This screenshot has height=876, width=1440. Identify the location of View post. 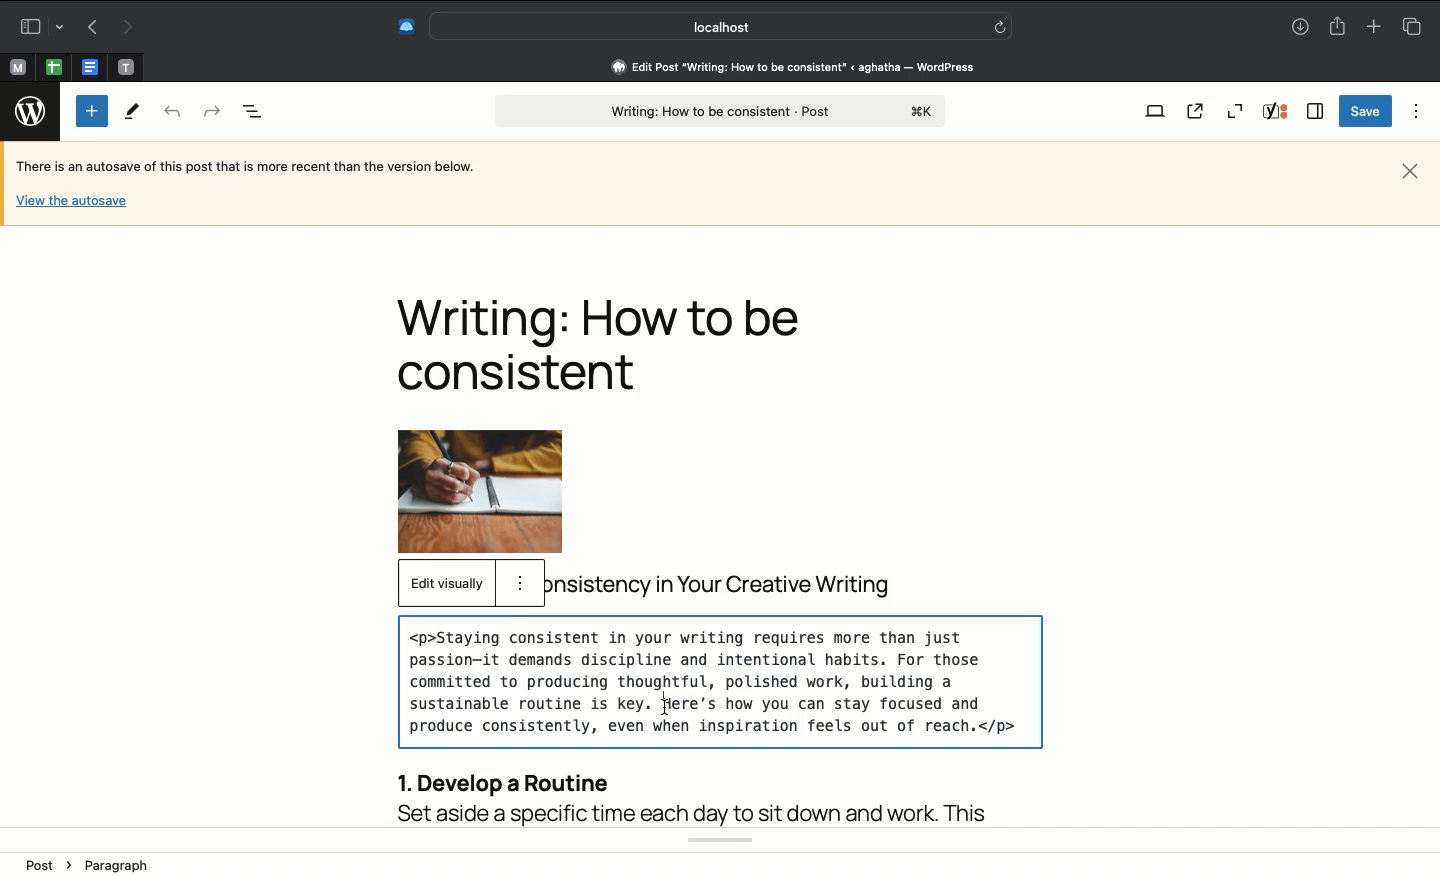
(1199, 112).